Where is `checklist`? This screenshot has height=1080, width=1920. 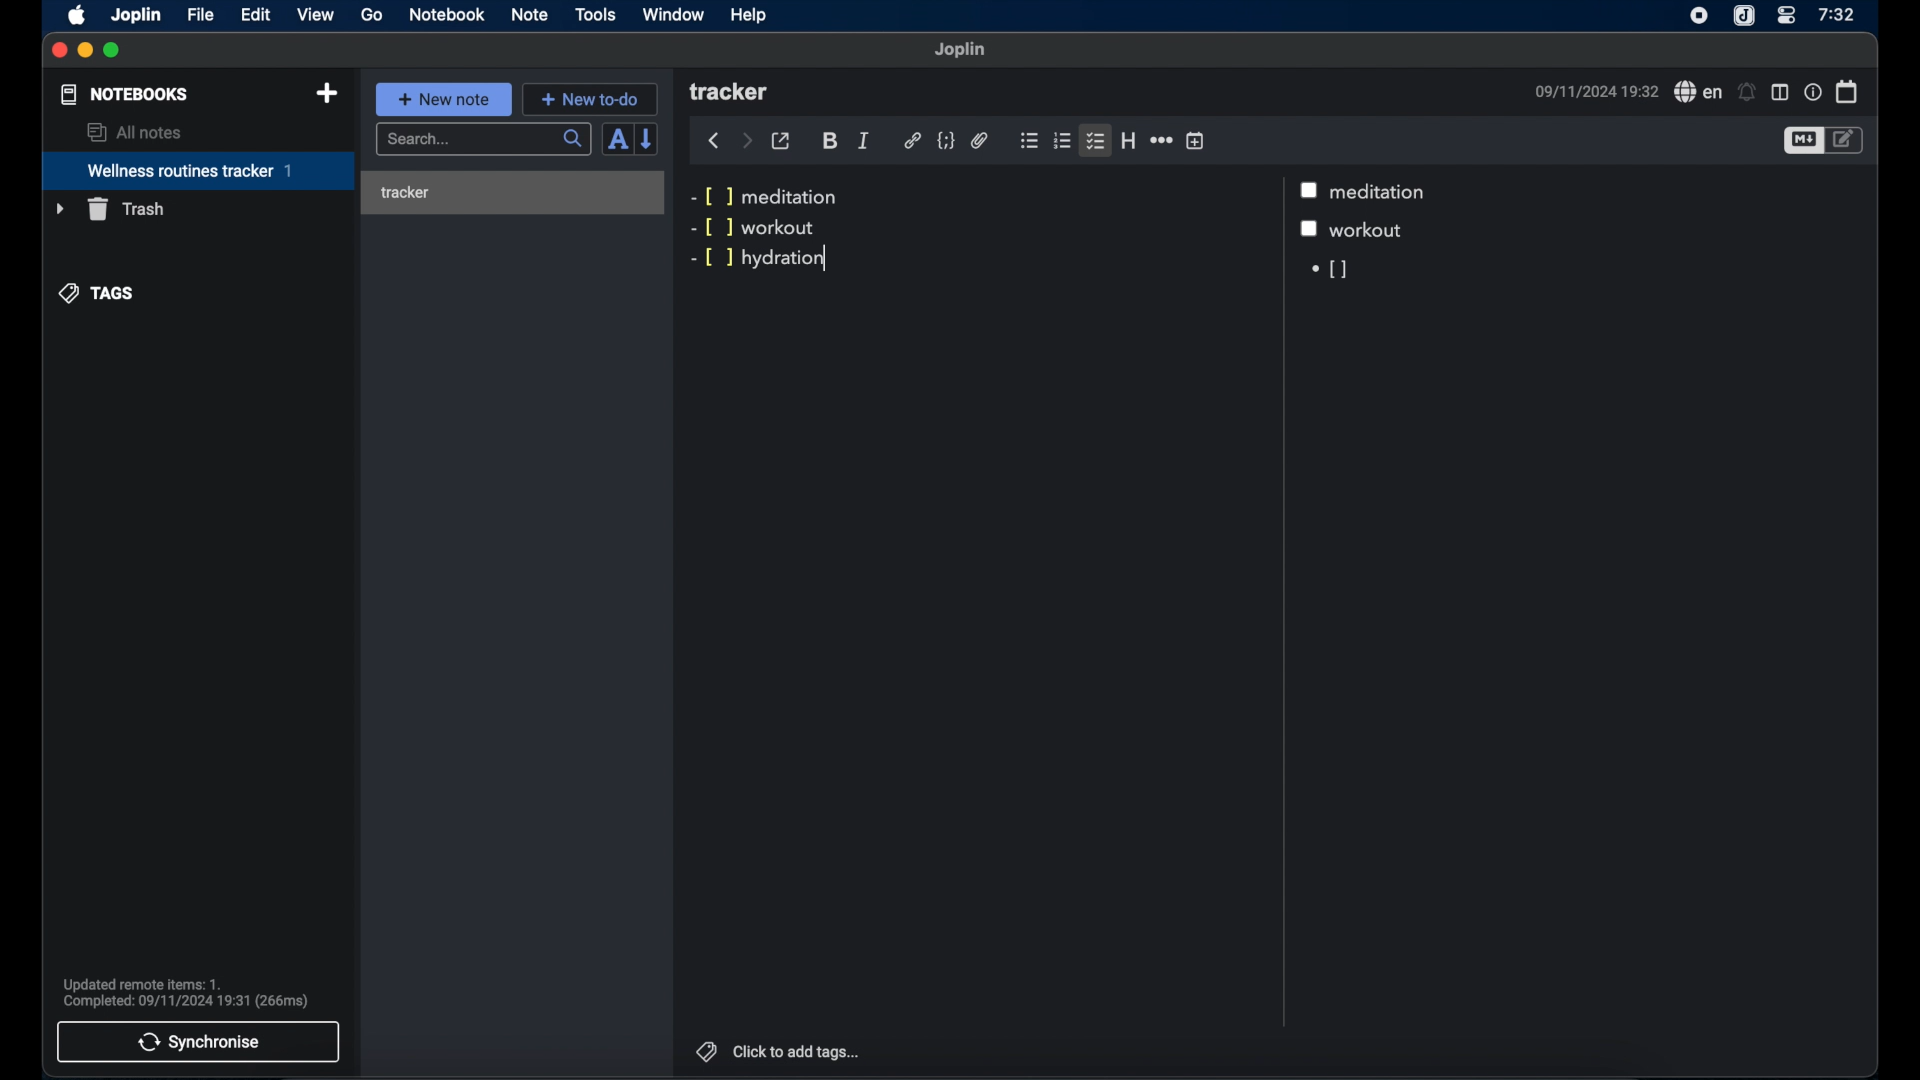 checklist is located at coordinates (1097, 140).